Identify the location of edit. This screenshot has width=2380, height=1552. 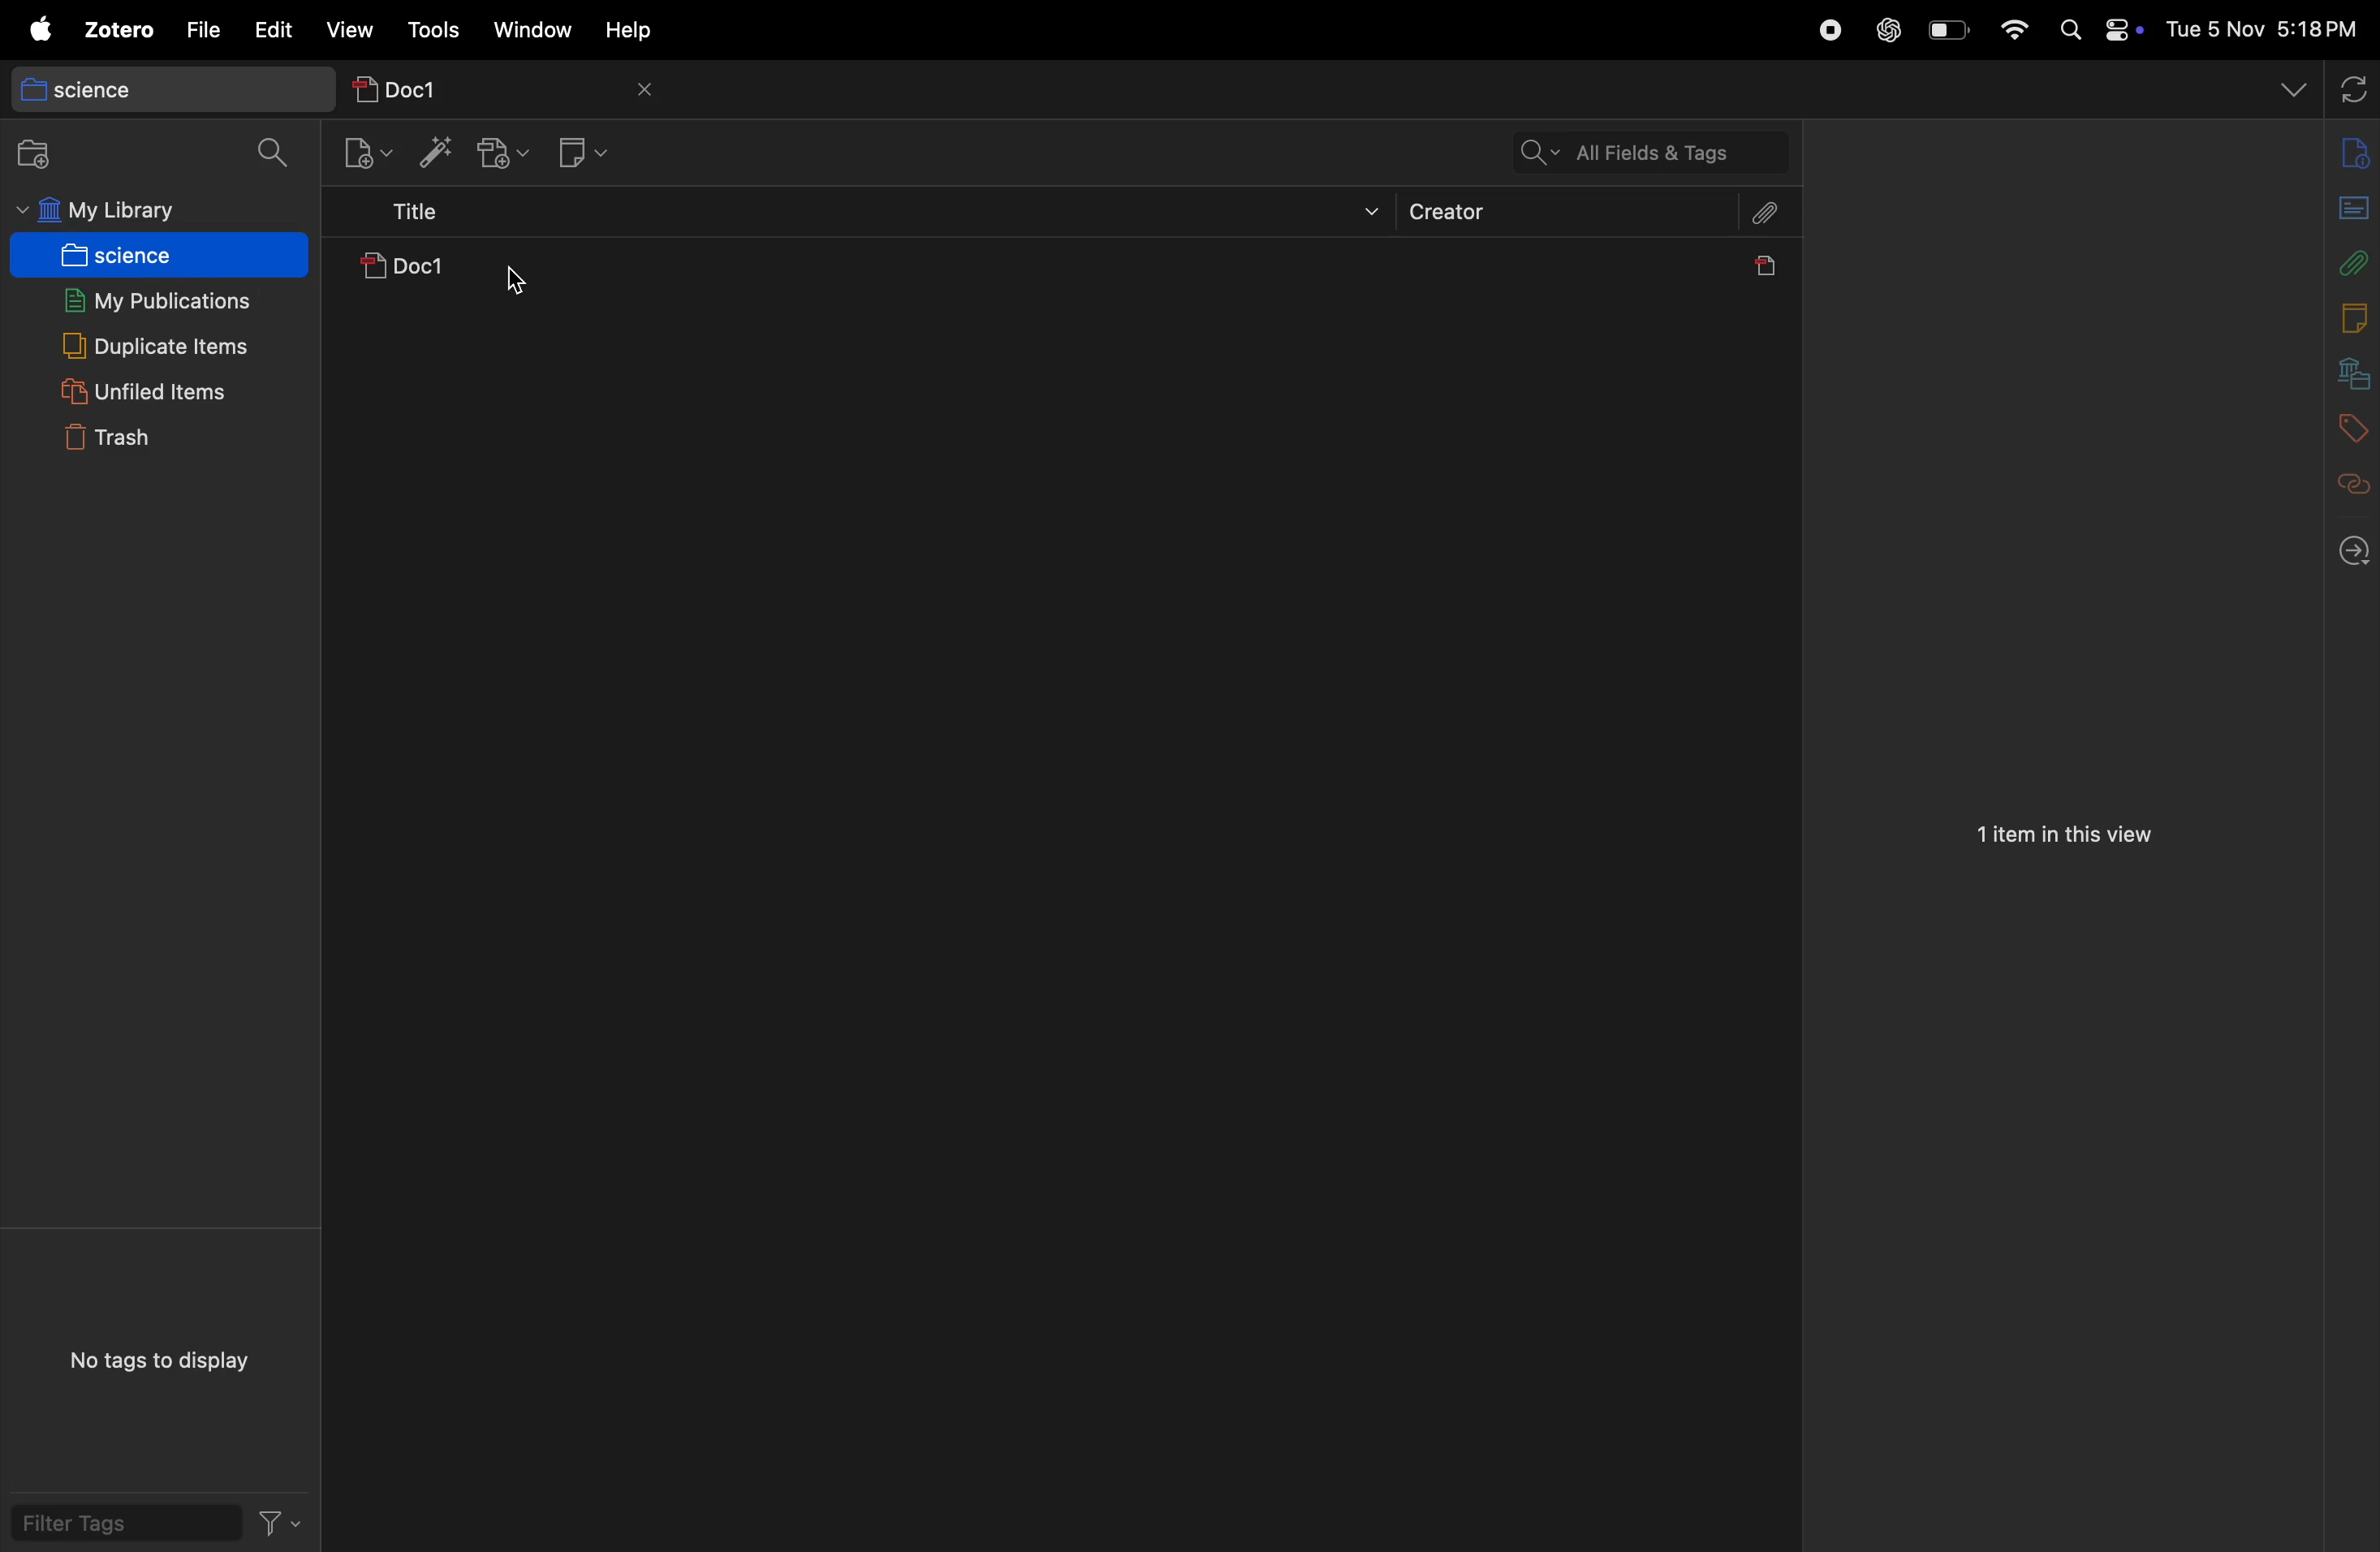
(274, 29).